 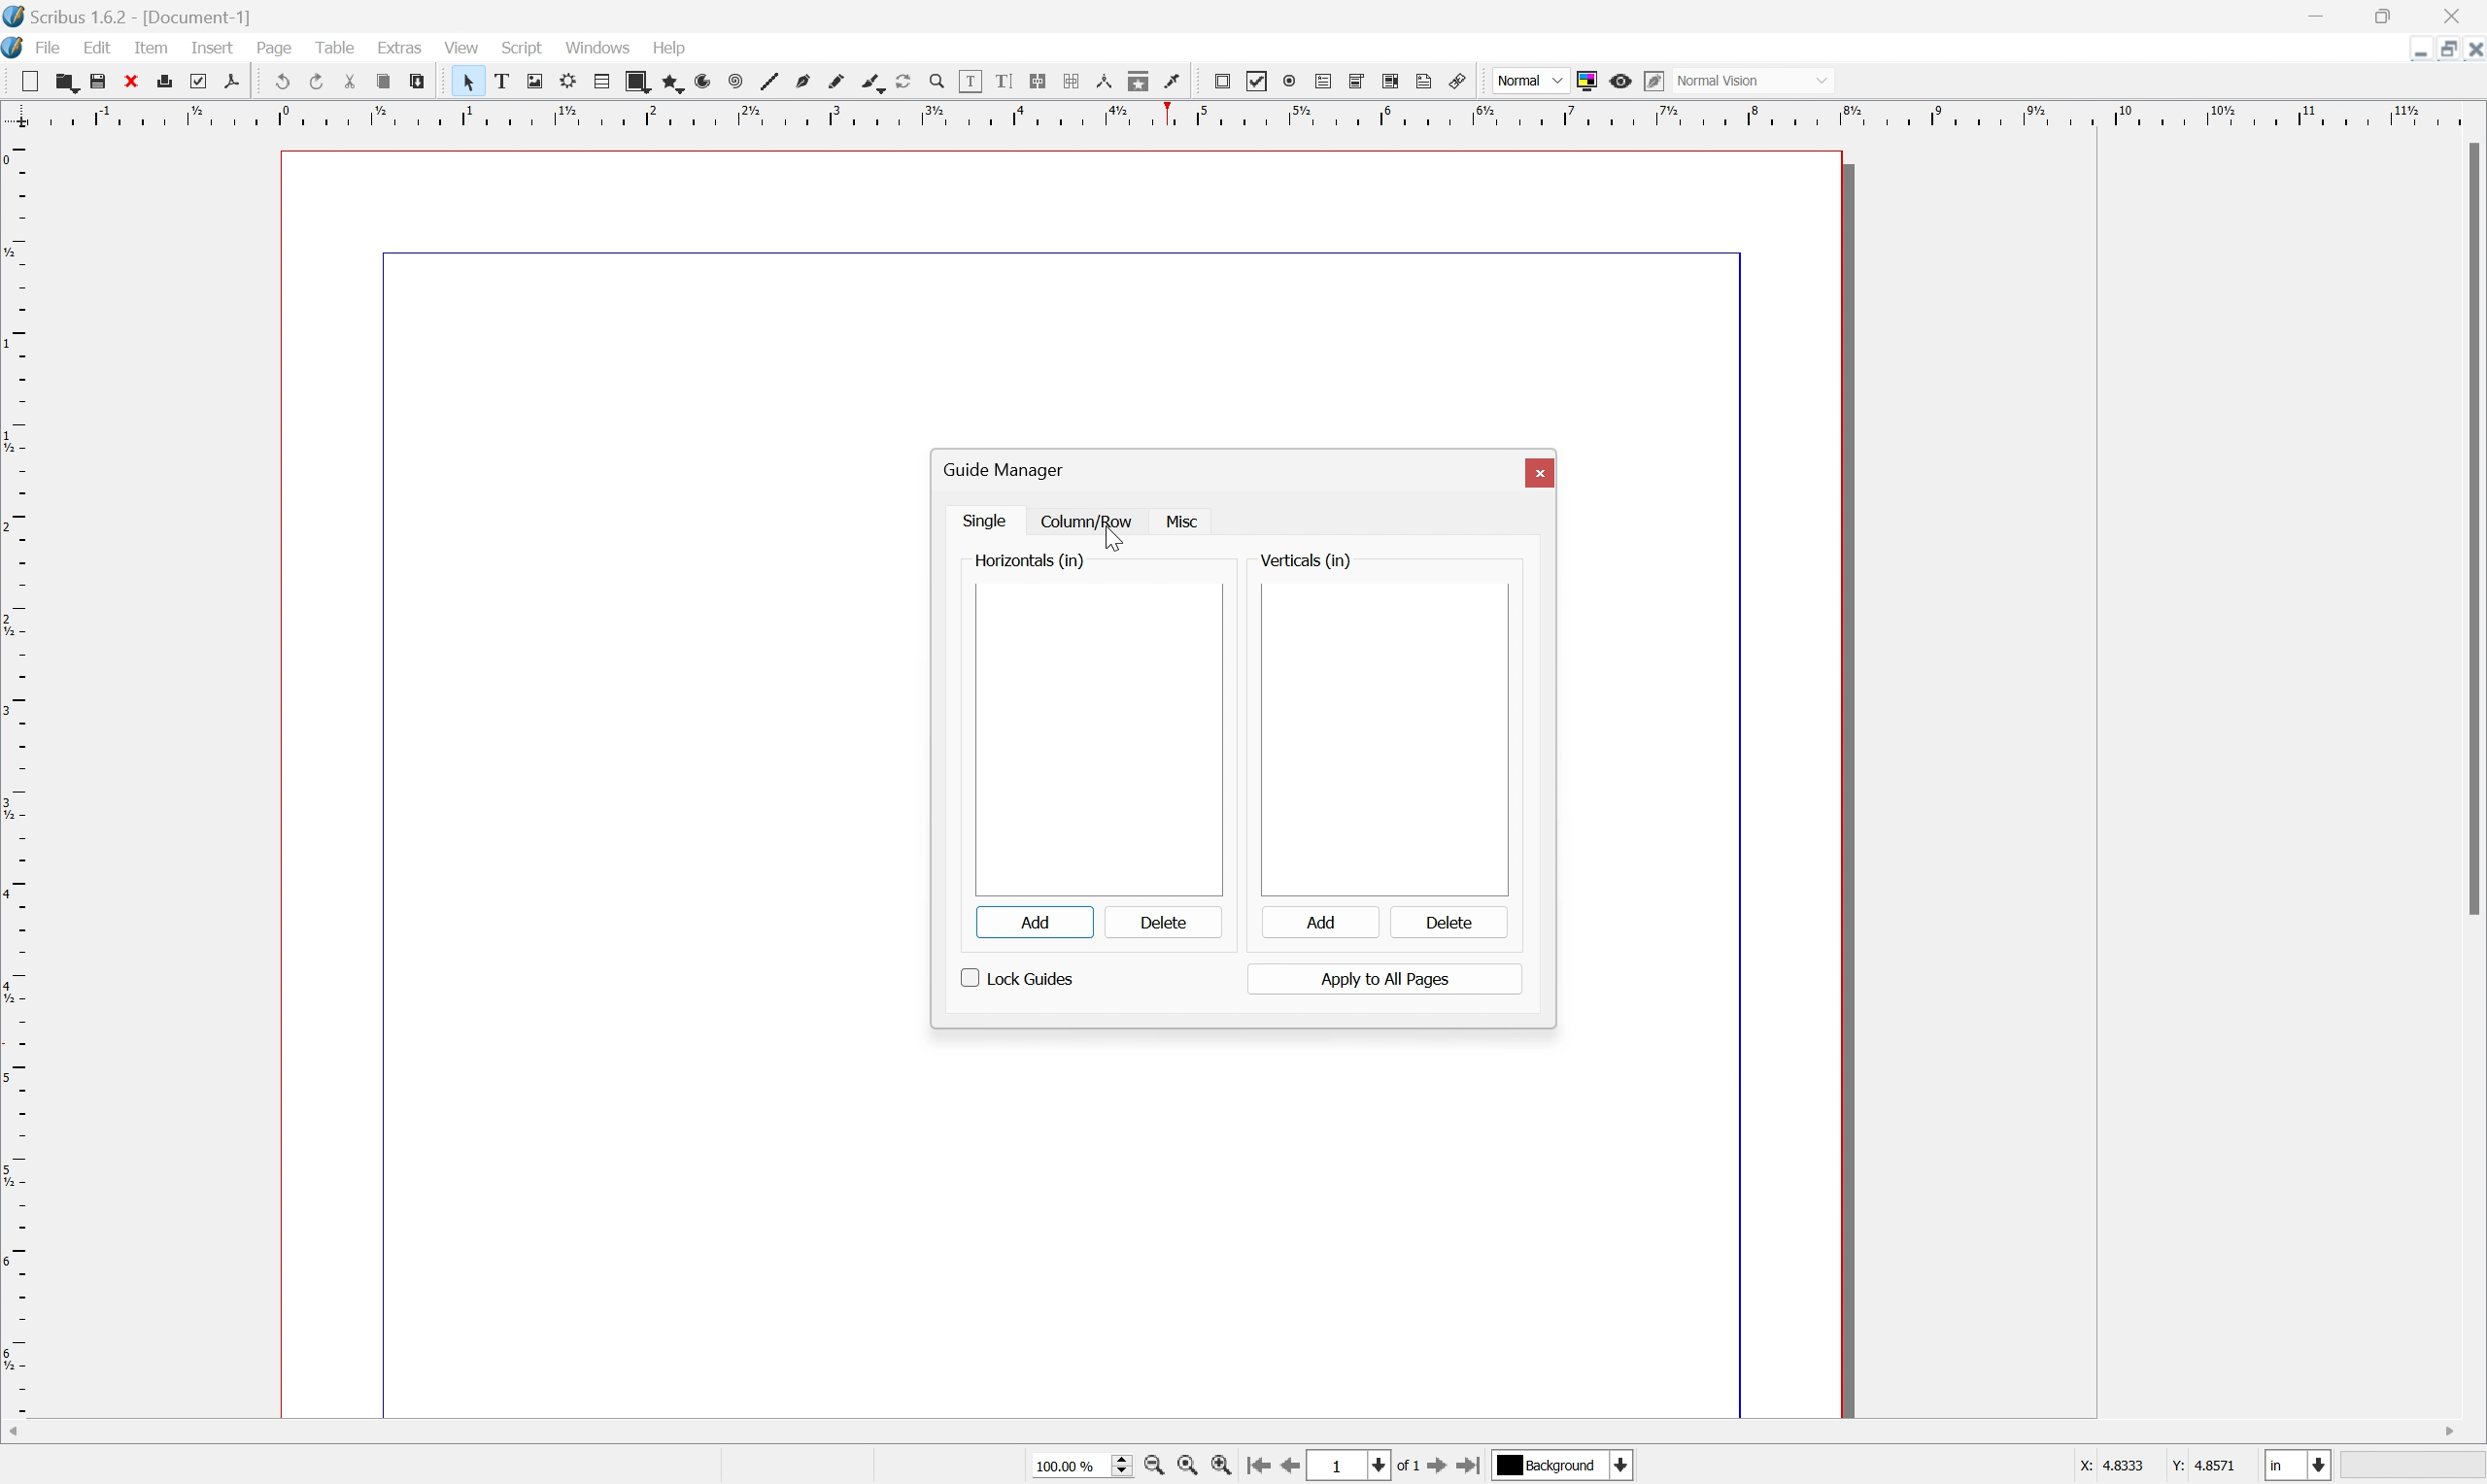 What do you see at coordinates (1038, 79) in the screenshot?
I see `link text frames` at bounding box center [1038, 79].